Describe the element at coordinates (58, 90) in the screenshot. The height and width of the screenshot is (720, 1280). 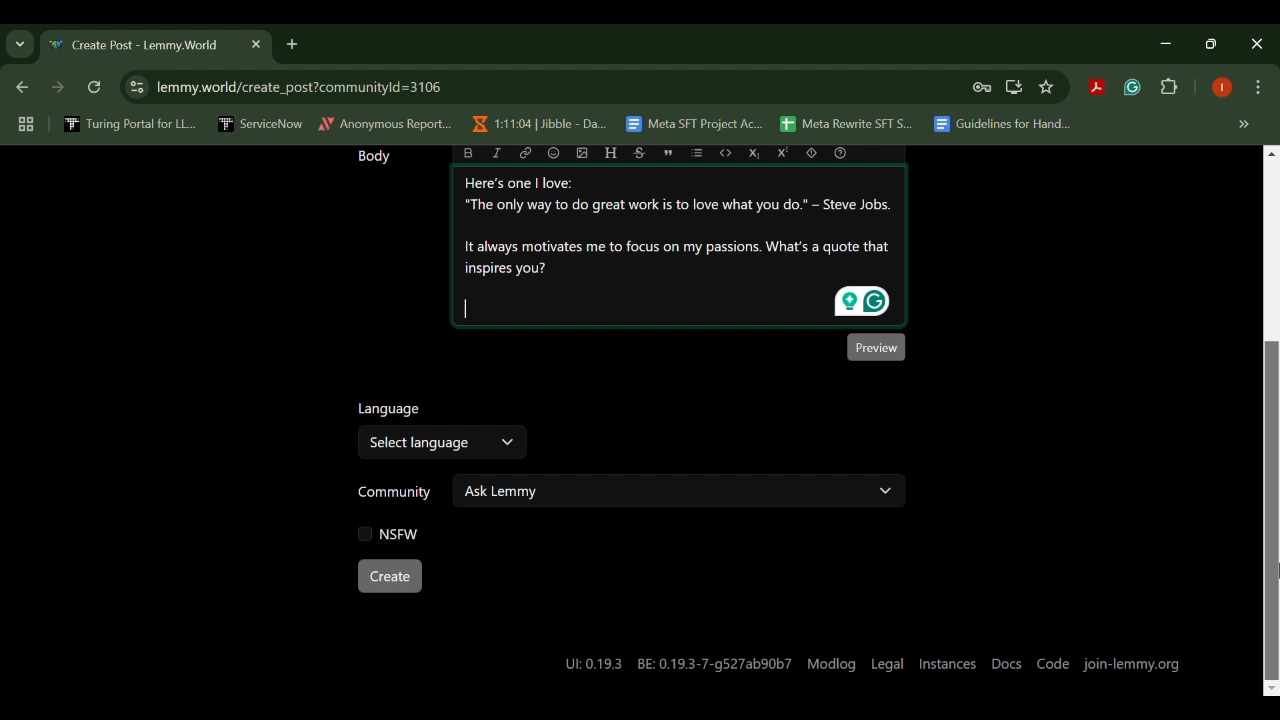
I see `Next Webpage` at that location.